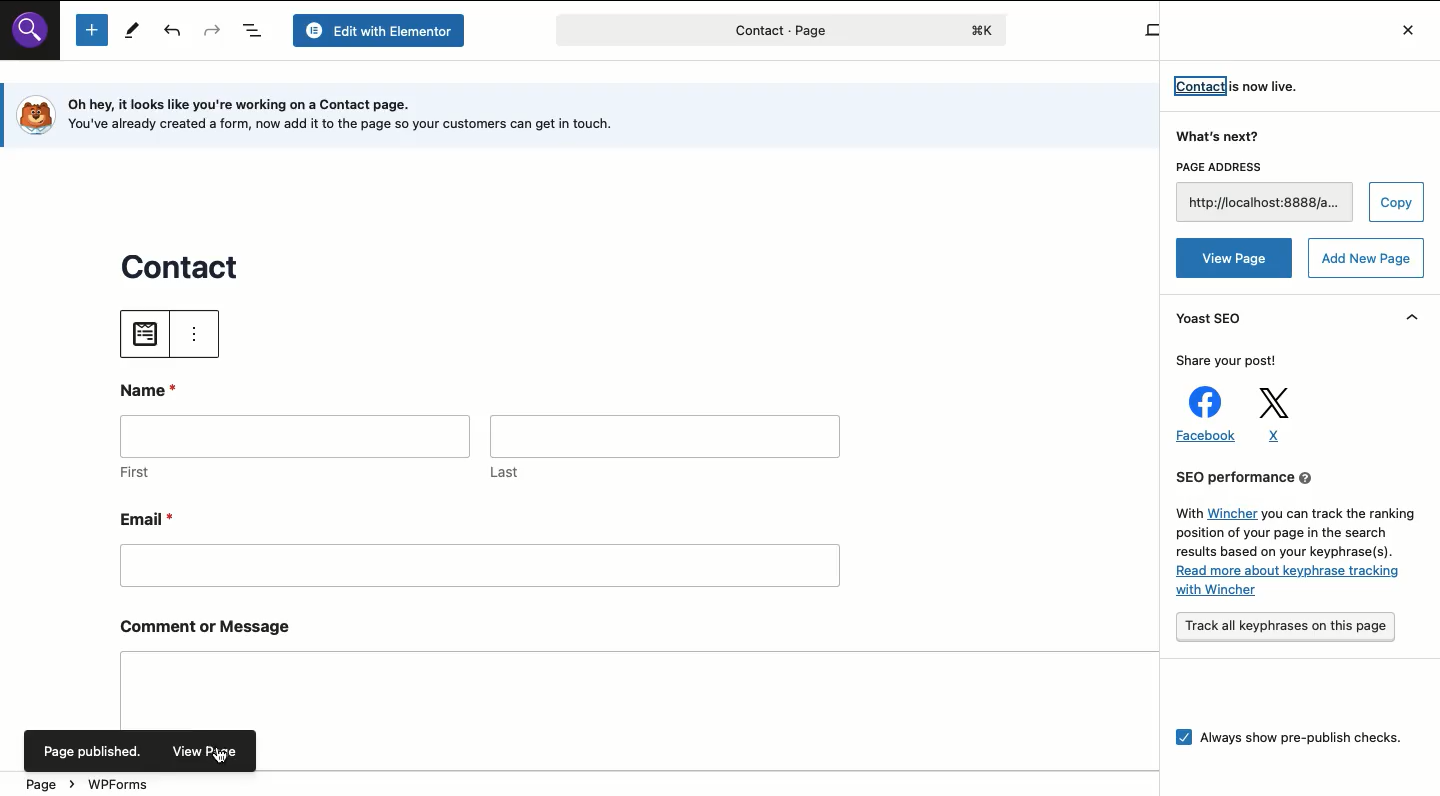  What do you see at coordinates (33, 115) in the screenshot?
I see `logo` at bounding box center [33, 115].